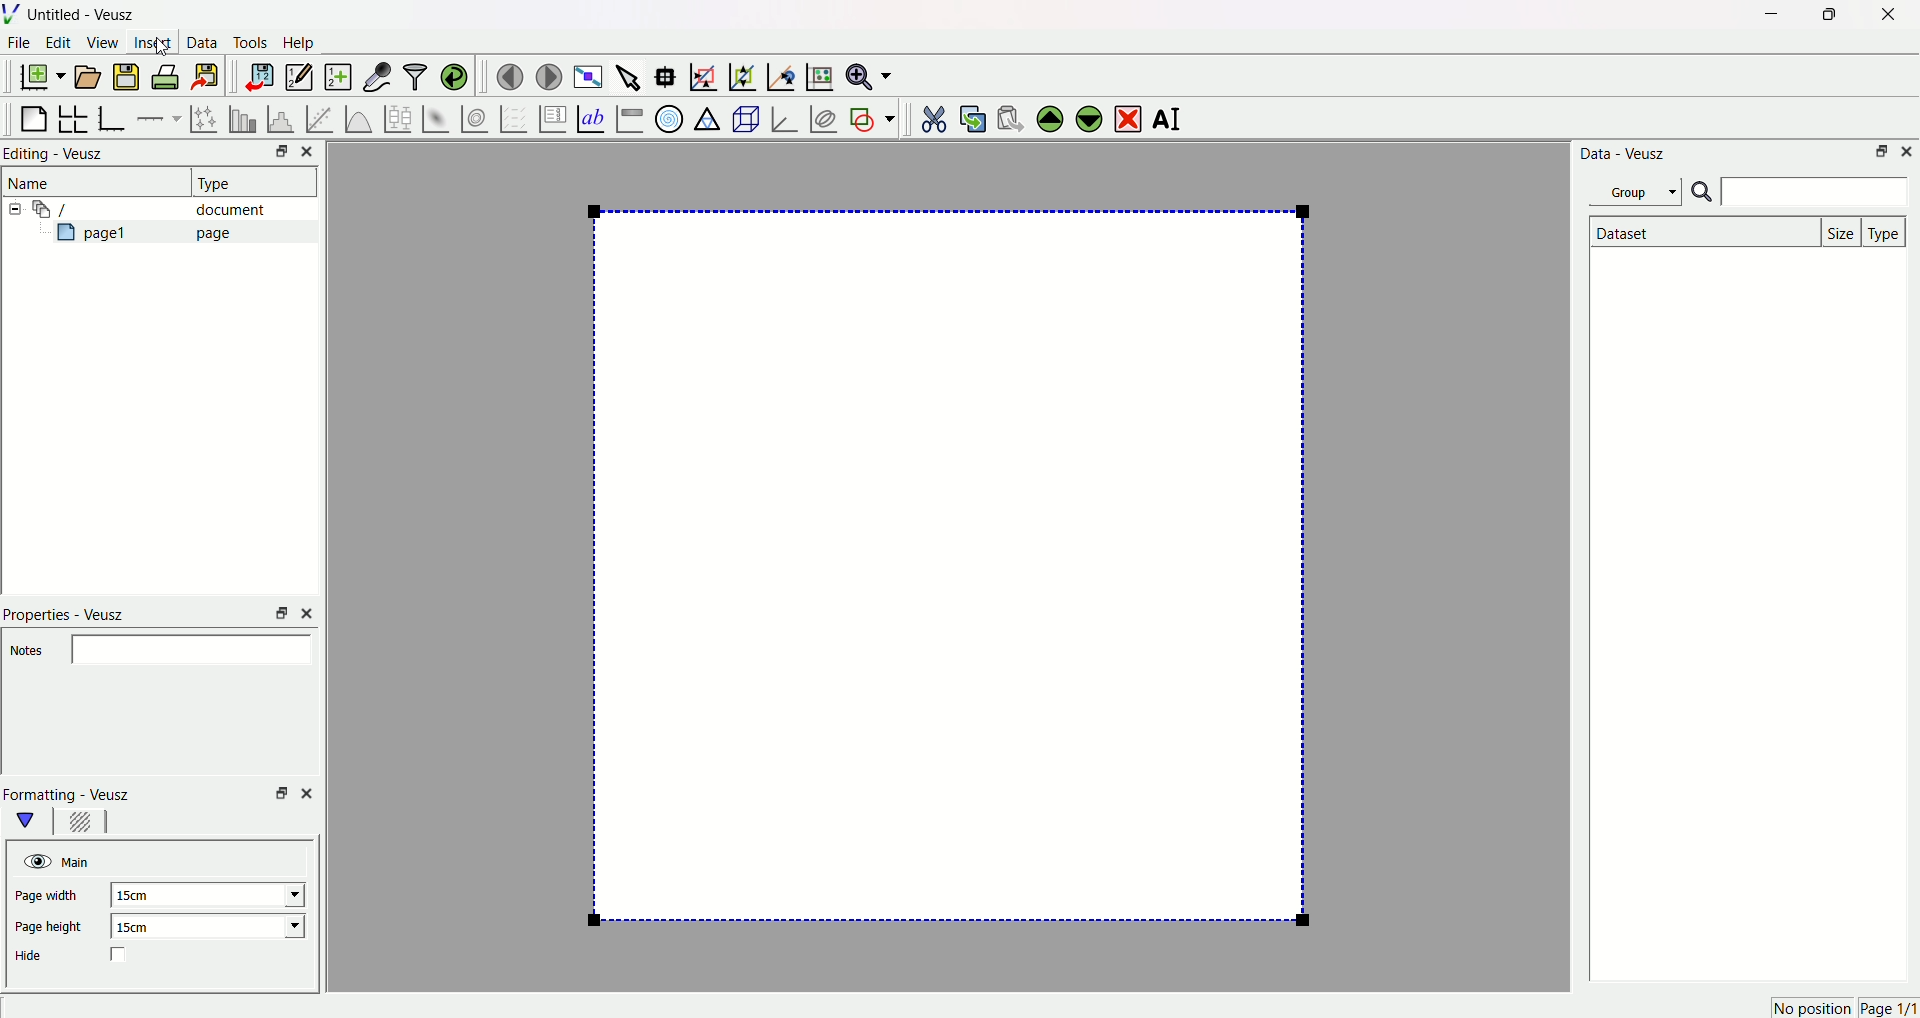 This screenshot has width=1920, height=1018. Describe the element at coordinates (35, 861) in the screenshot. I see `hide/unhide` at that location.